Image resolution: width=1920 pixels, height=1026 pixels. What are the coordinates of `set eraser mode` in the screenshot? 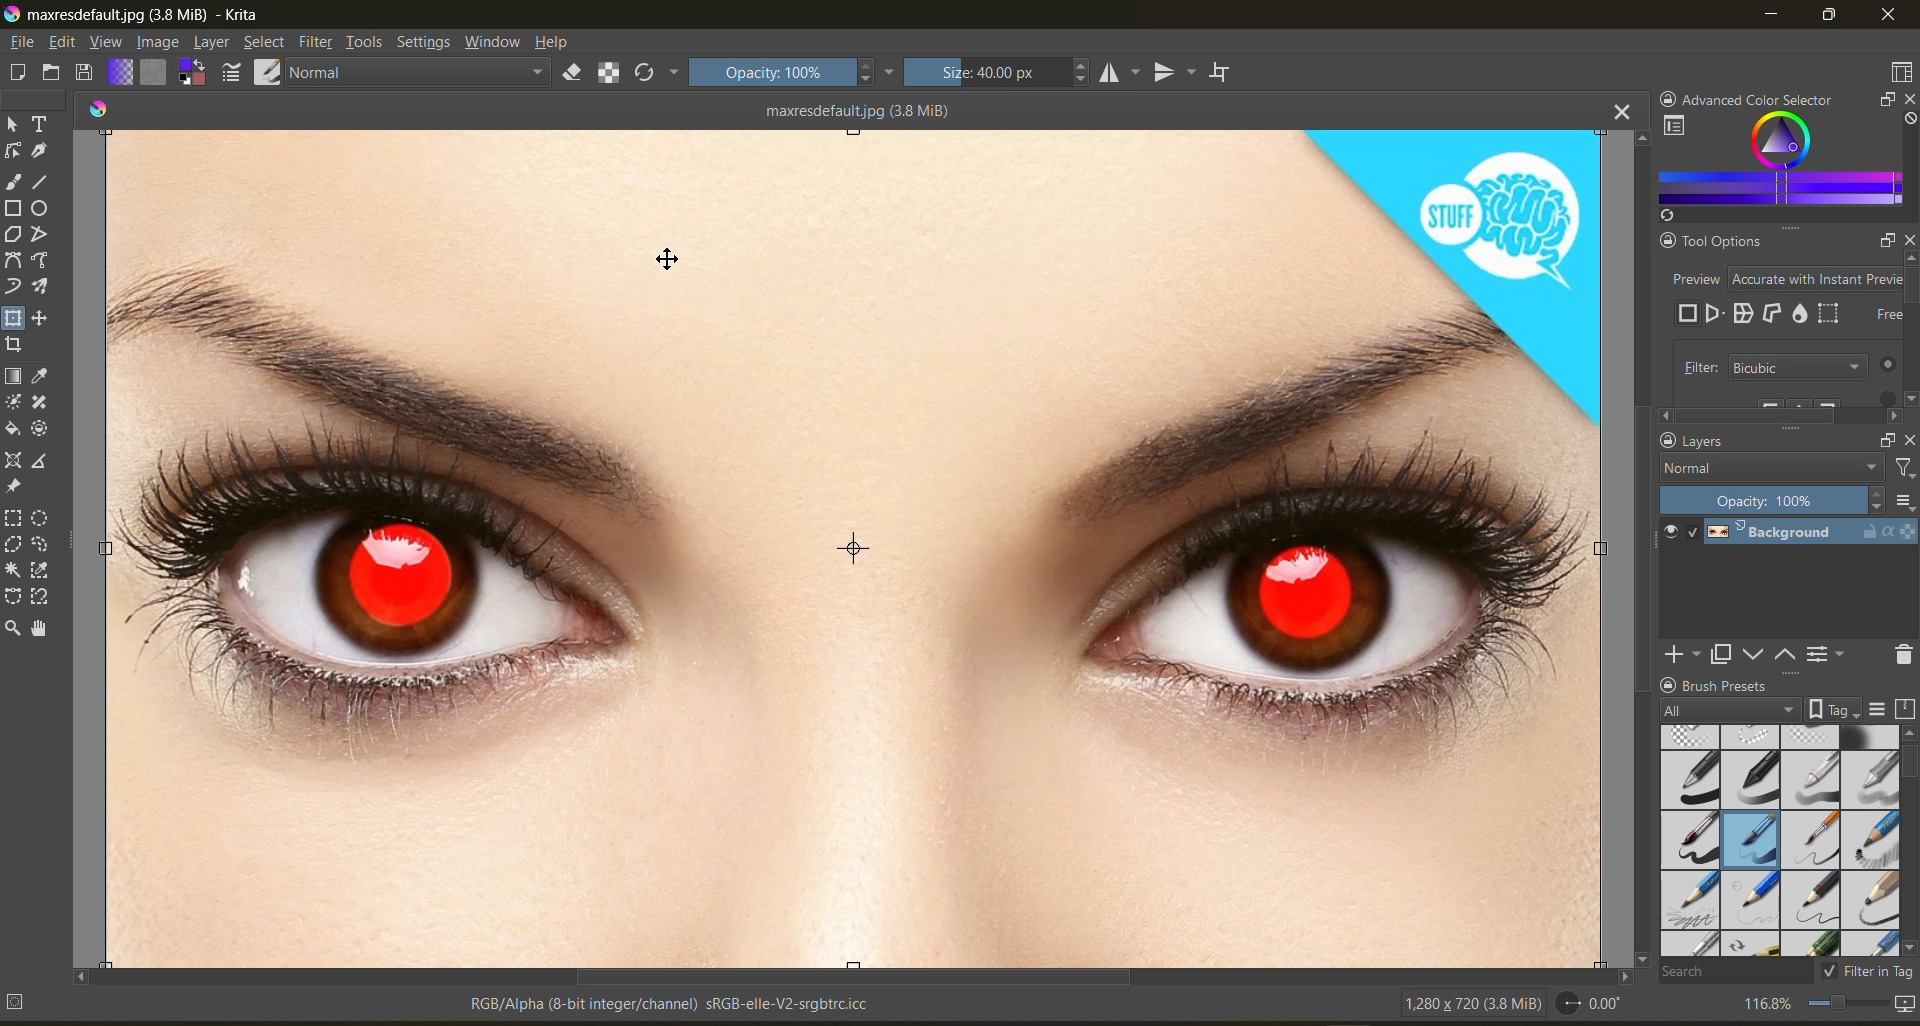 It's located at (582, 74).